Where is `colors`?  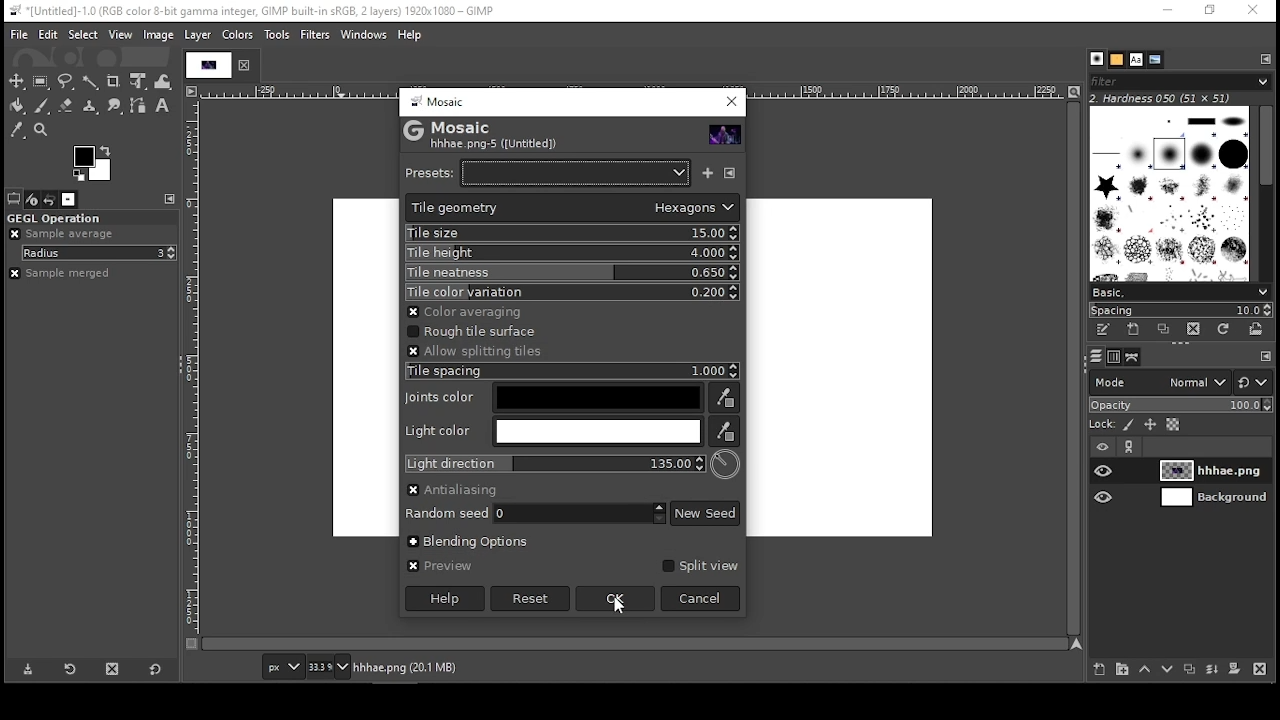
colors is located at coordinates (94, 161).